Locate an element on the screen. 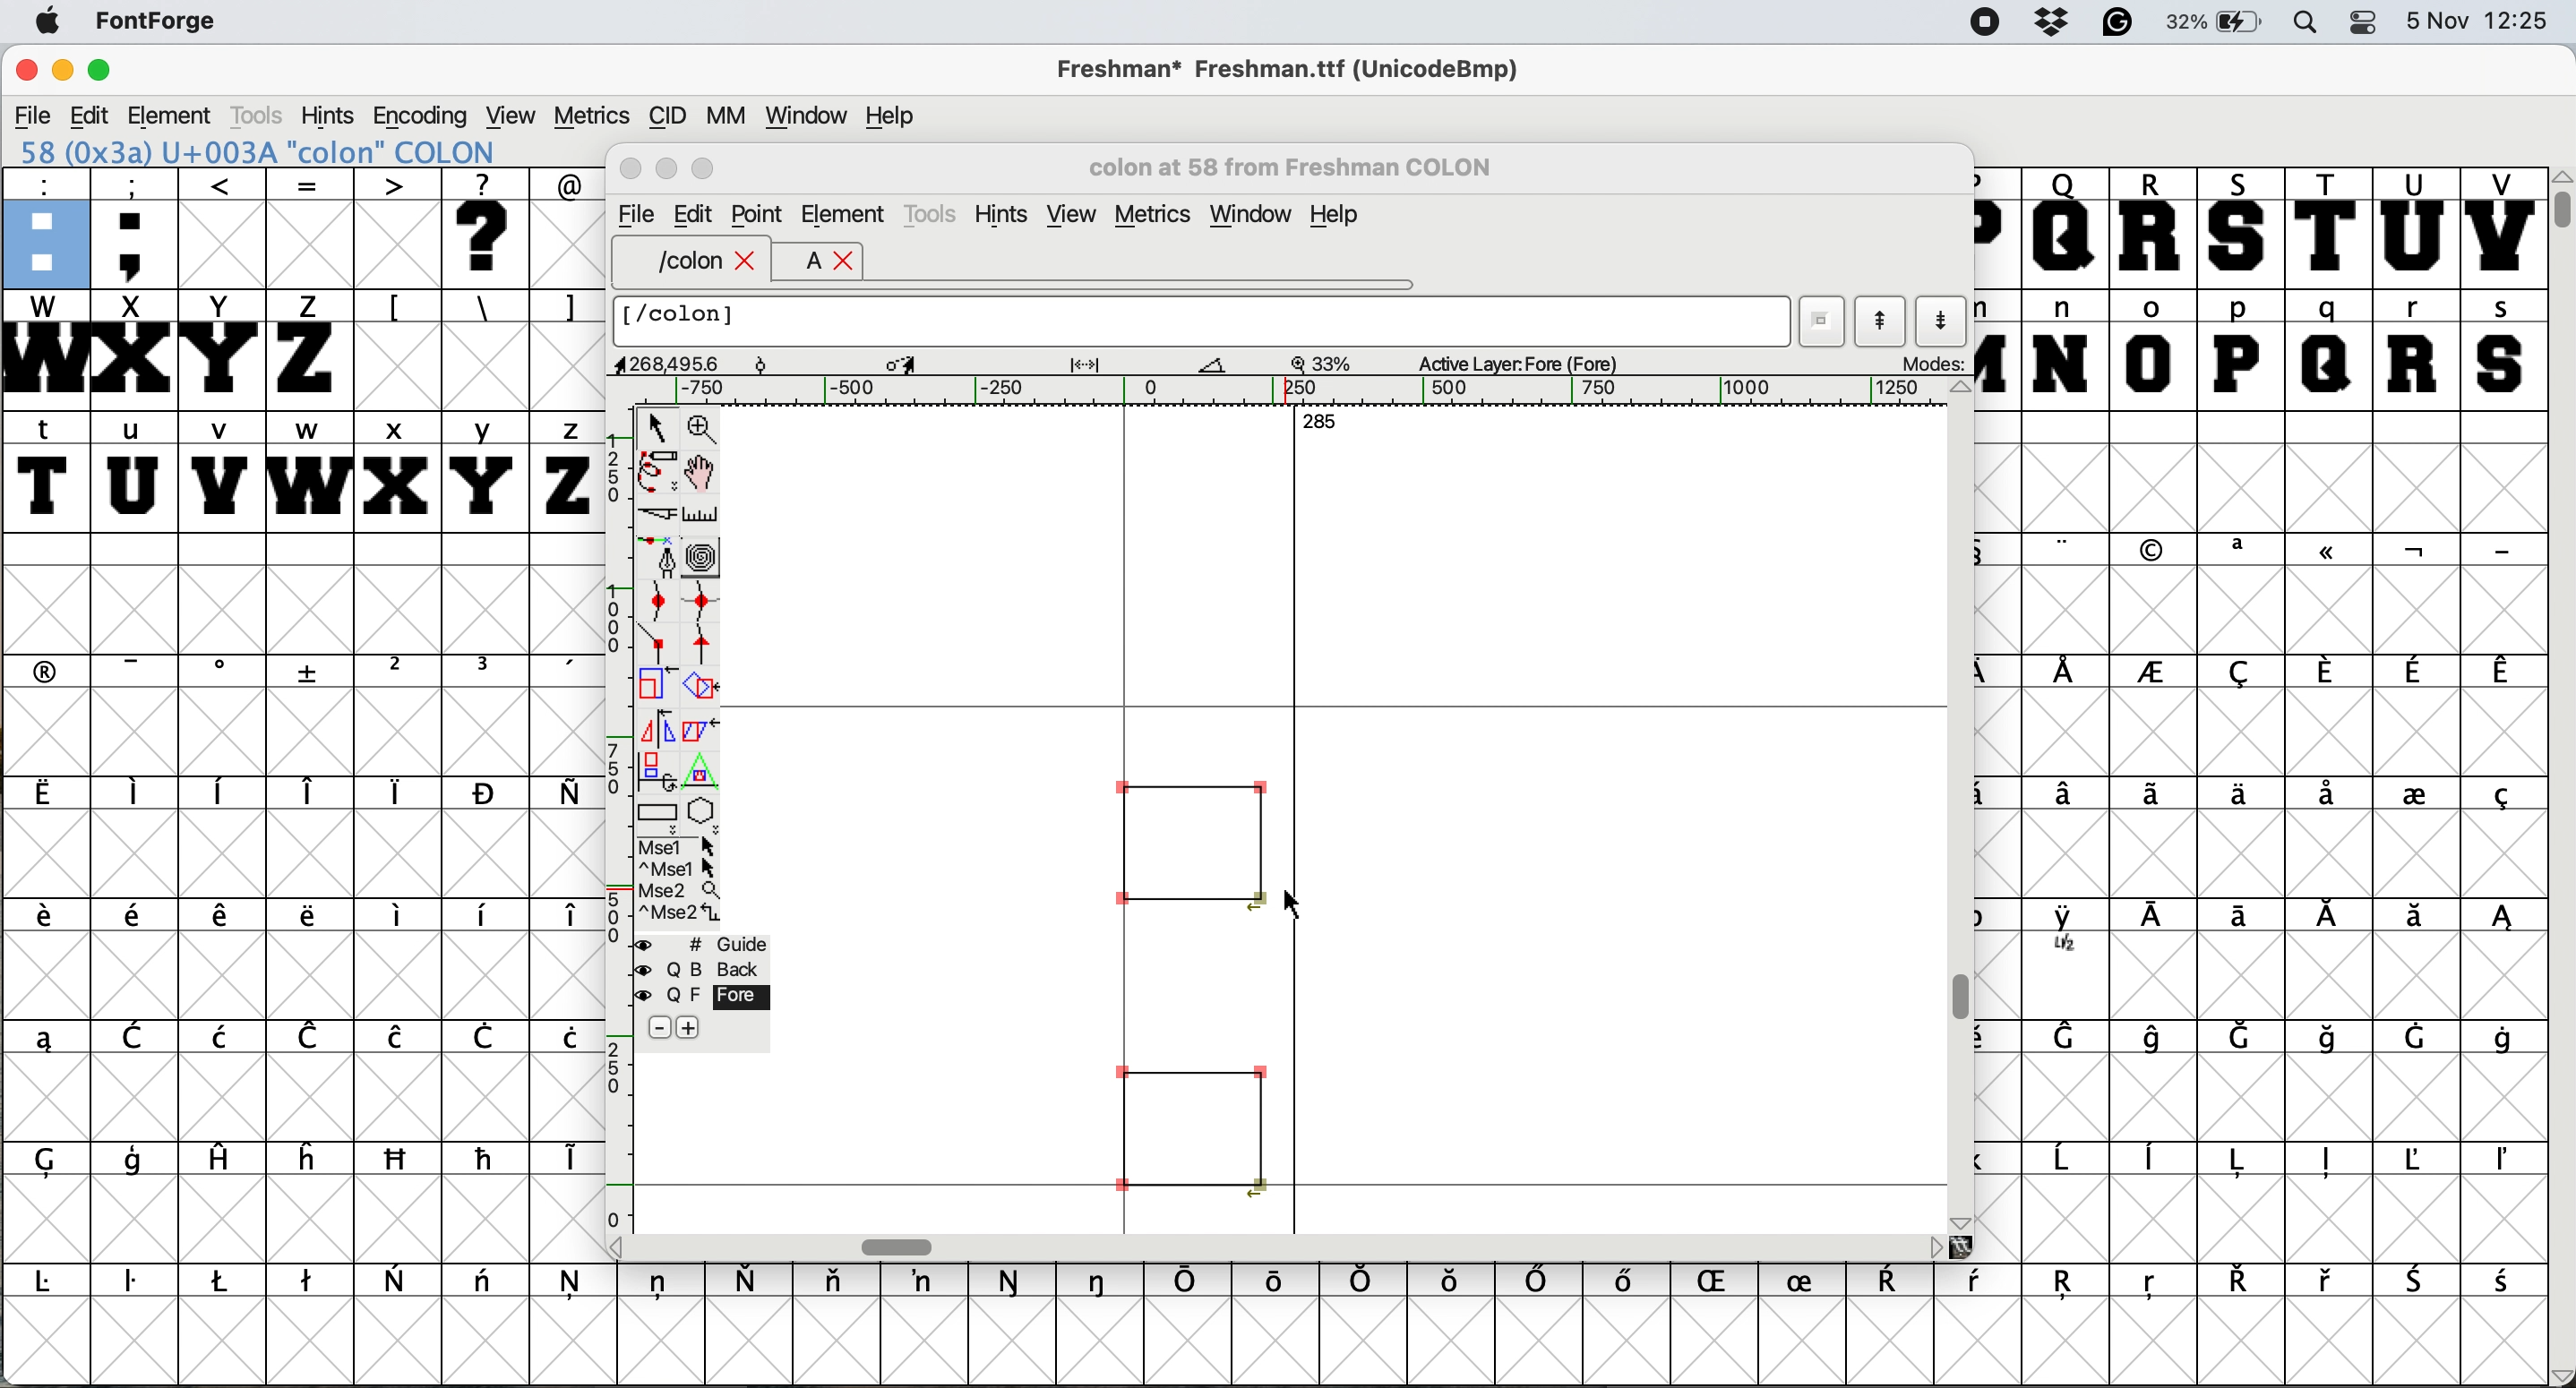  symbol is located at coordinates (1897, 1282).